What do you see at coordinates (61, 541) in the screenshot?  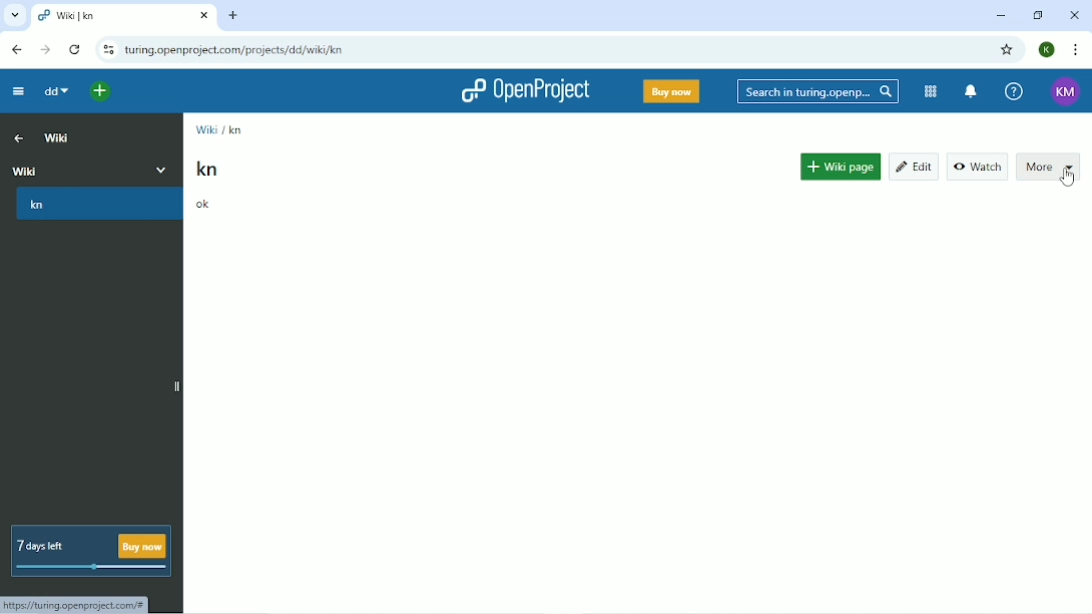 I see `7 days left` at bounding box center [61, 541].